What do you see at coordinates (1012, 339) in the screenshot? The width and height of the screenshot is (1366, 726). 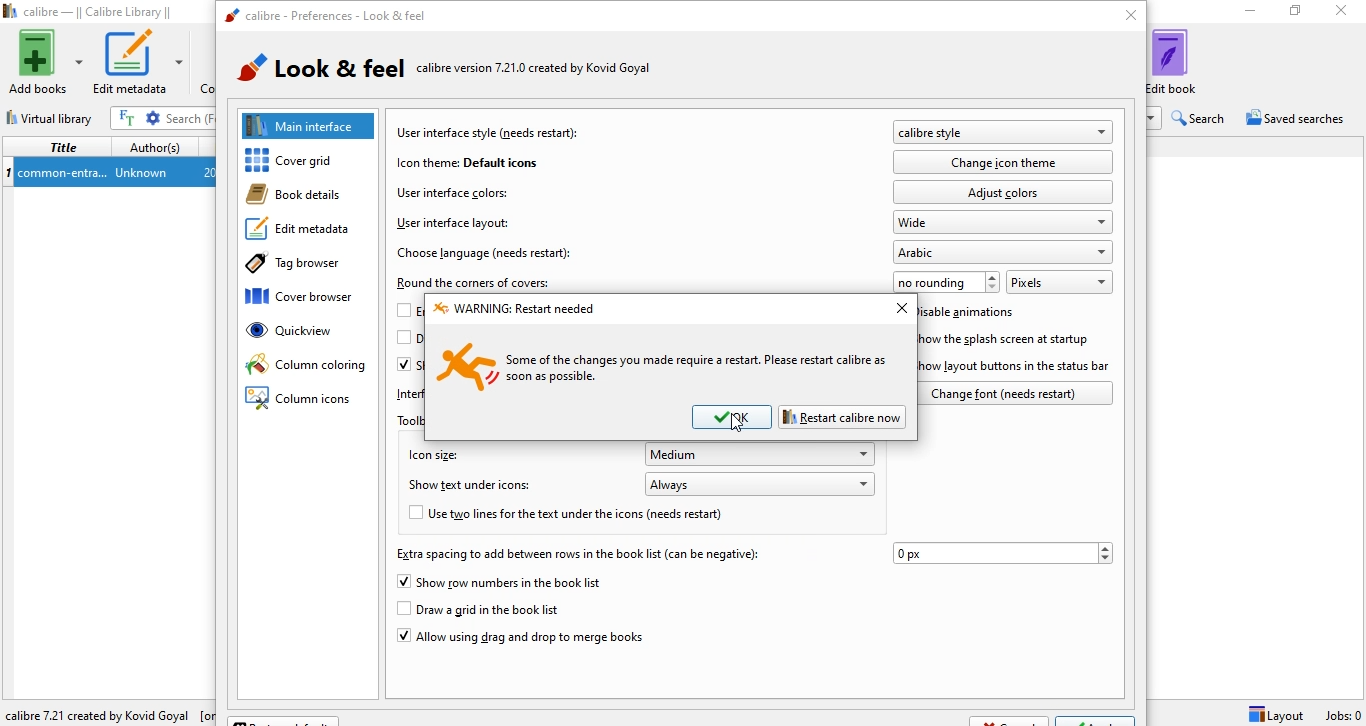 I see `show the splash screen at startup` at bounding box center [1012, 339].